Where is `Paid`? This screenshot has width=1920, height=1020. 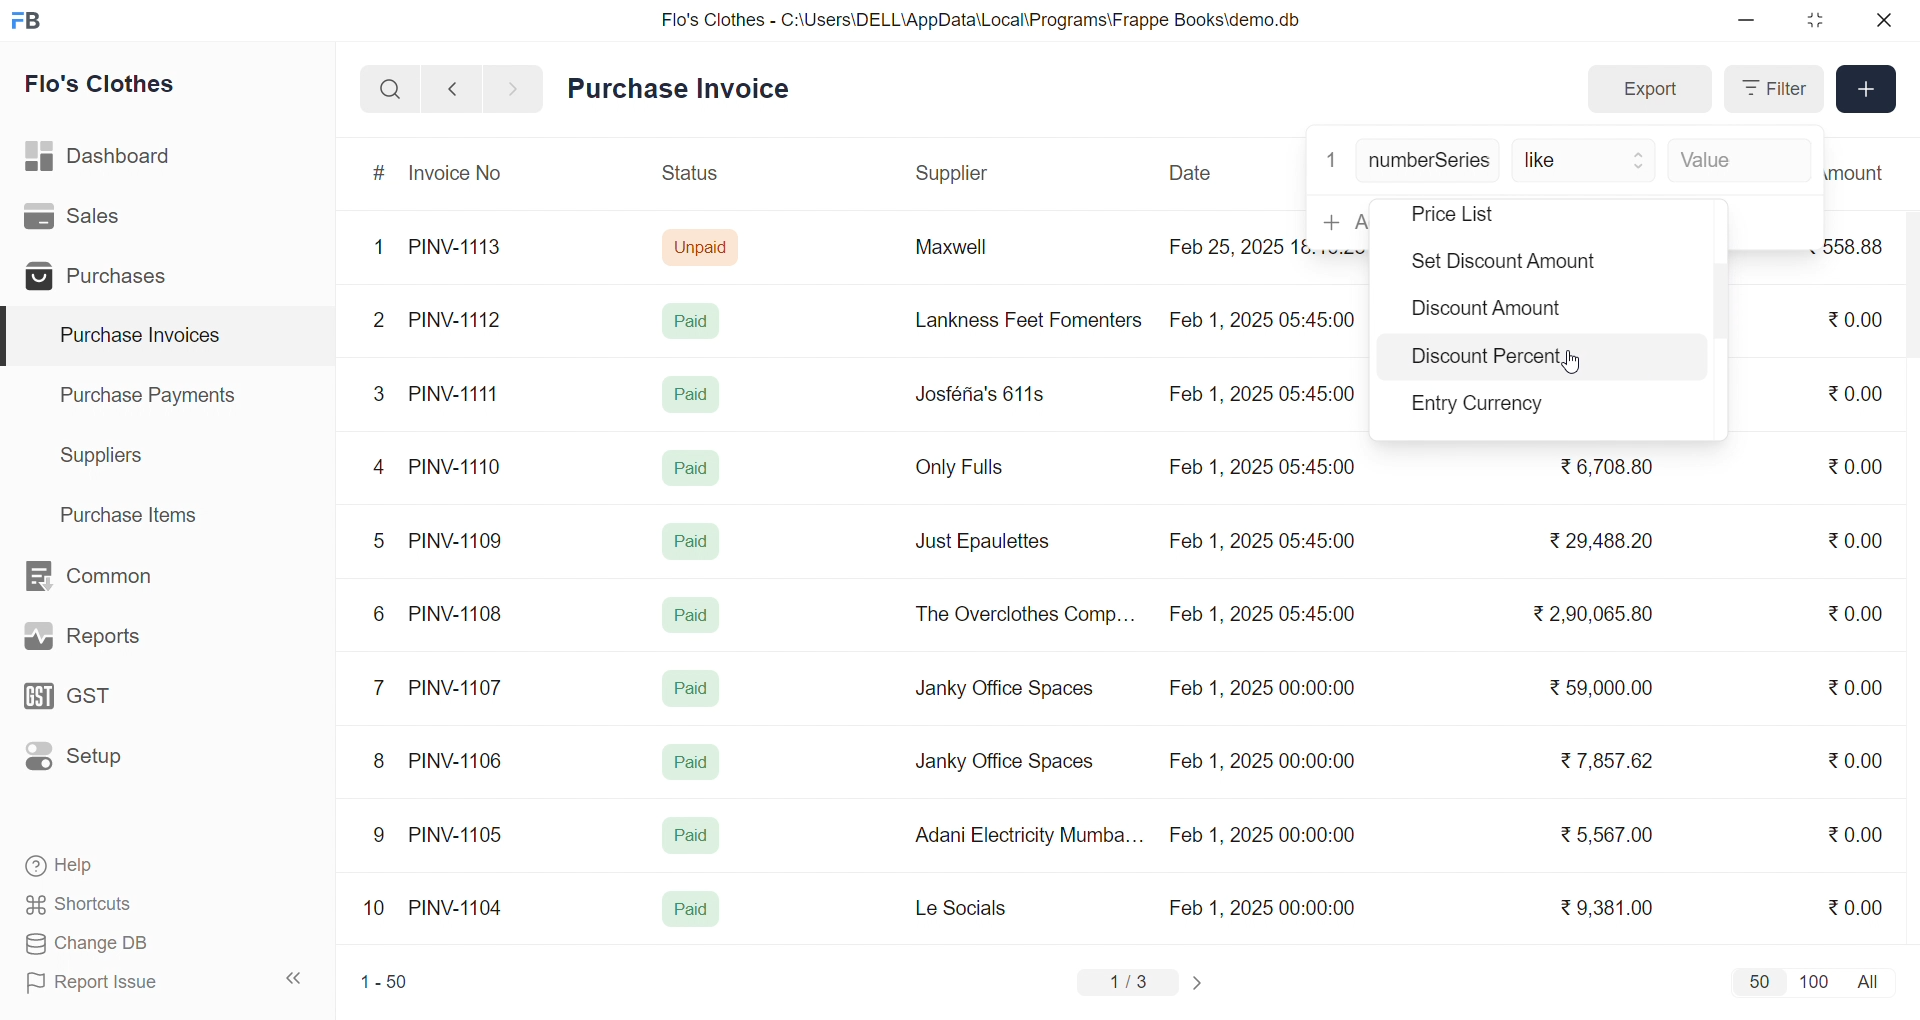
Paid is located at coordinates (691, 910).